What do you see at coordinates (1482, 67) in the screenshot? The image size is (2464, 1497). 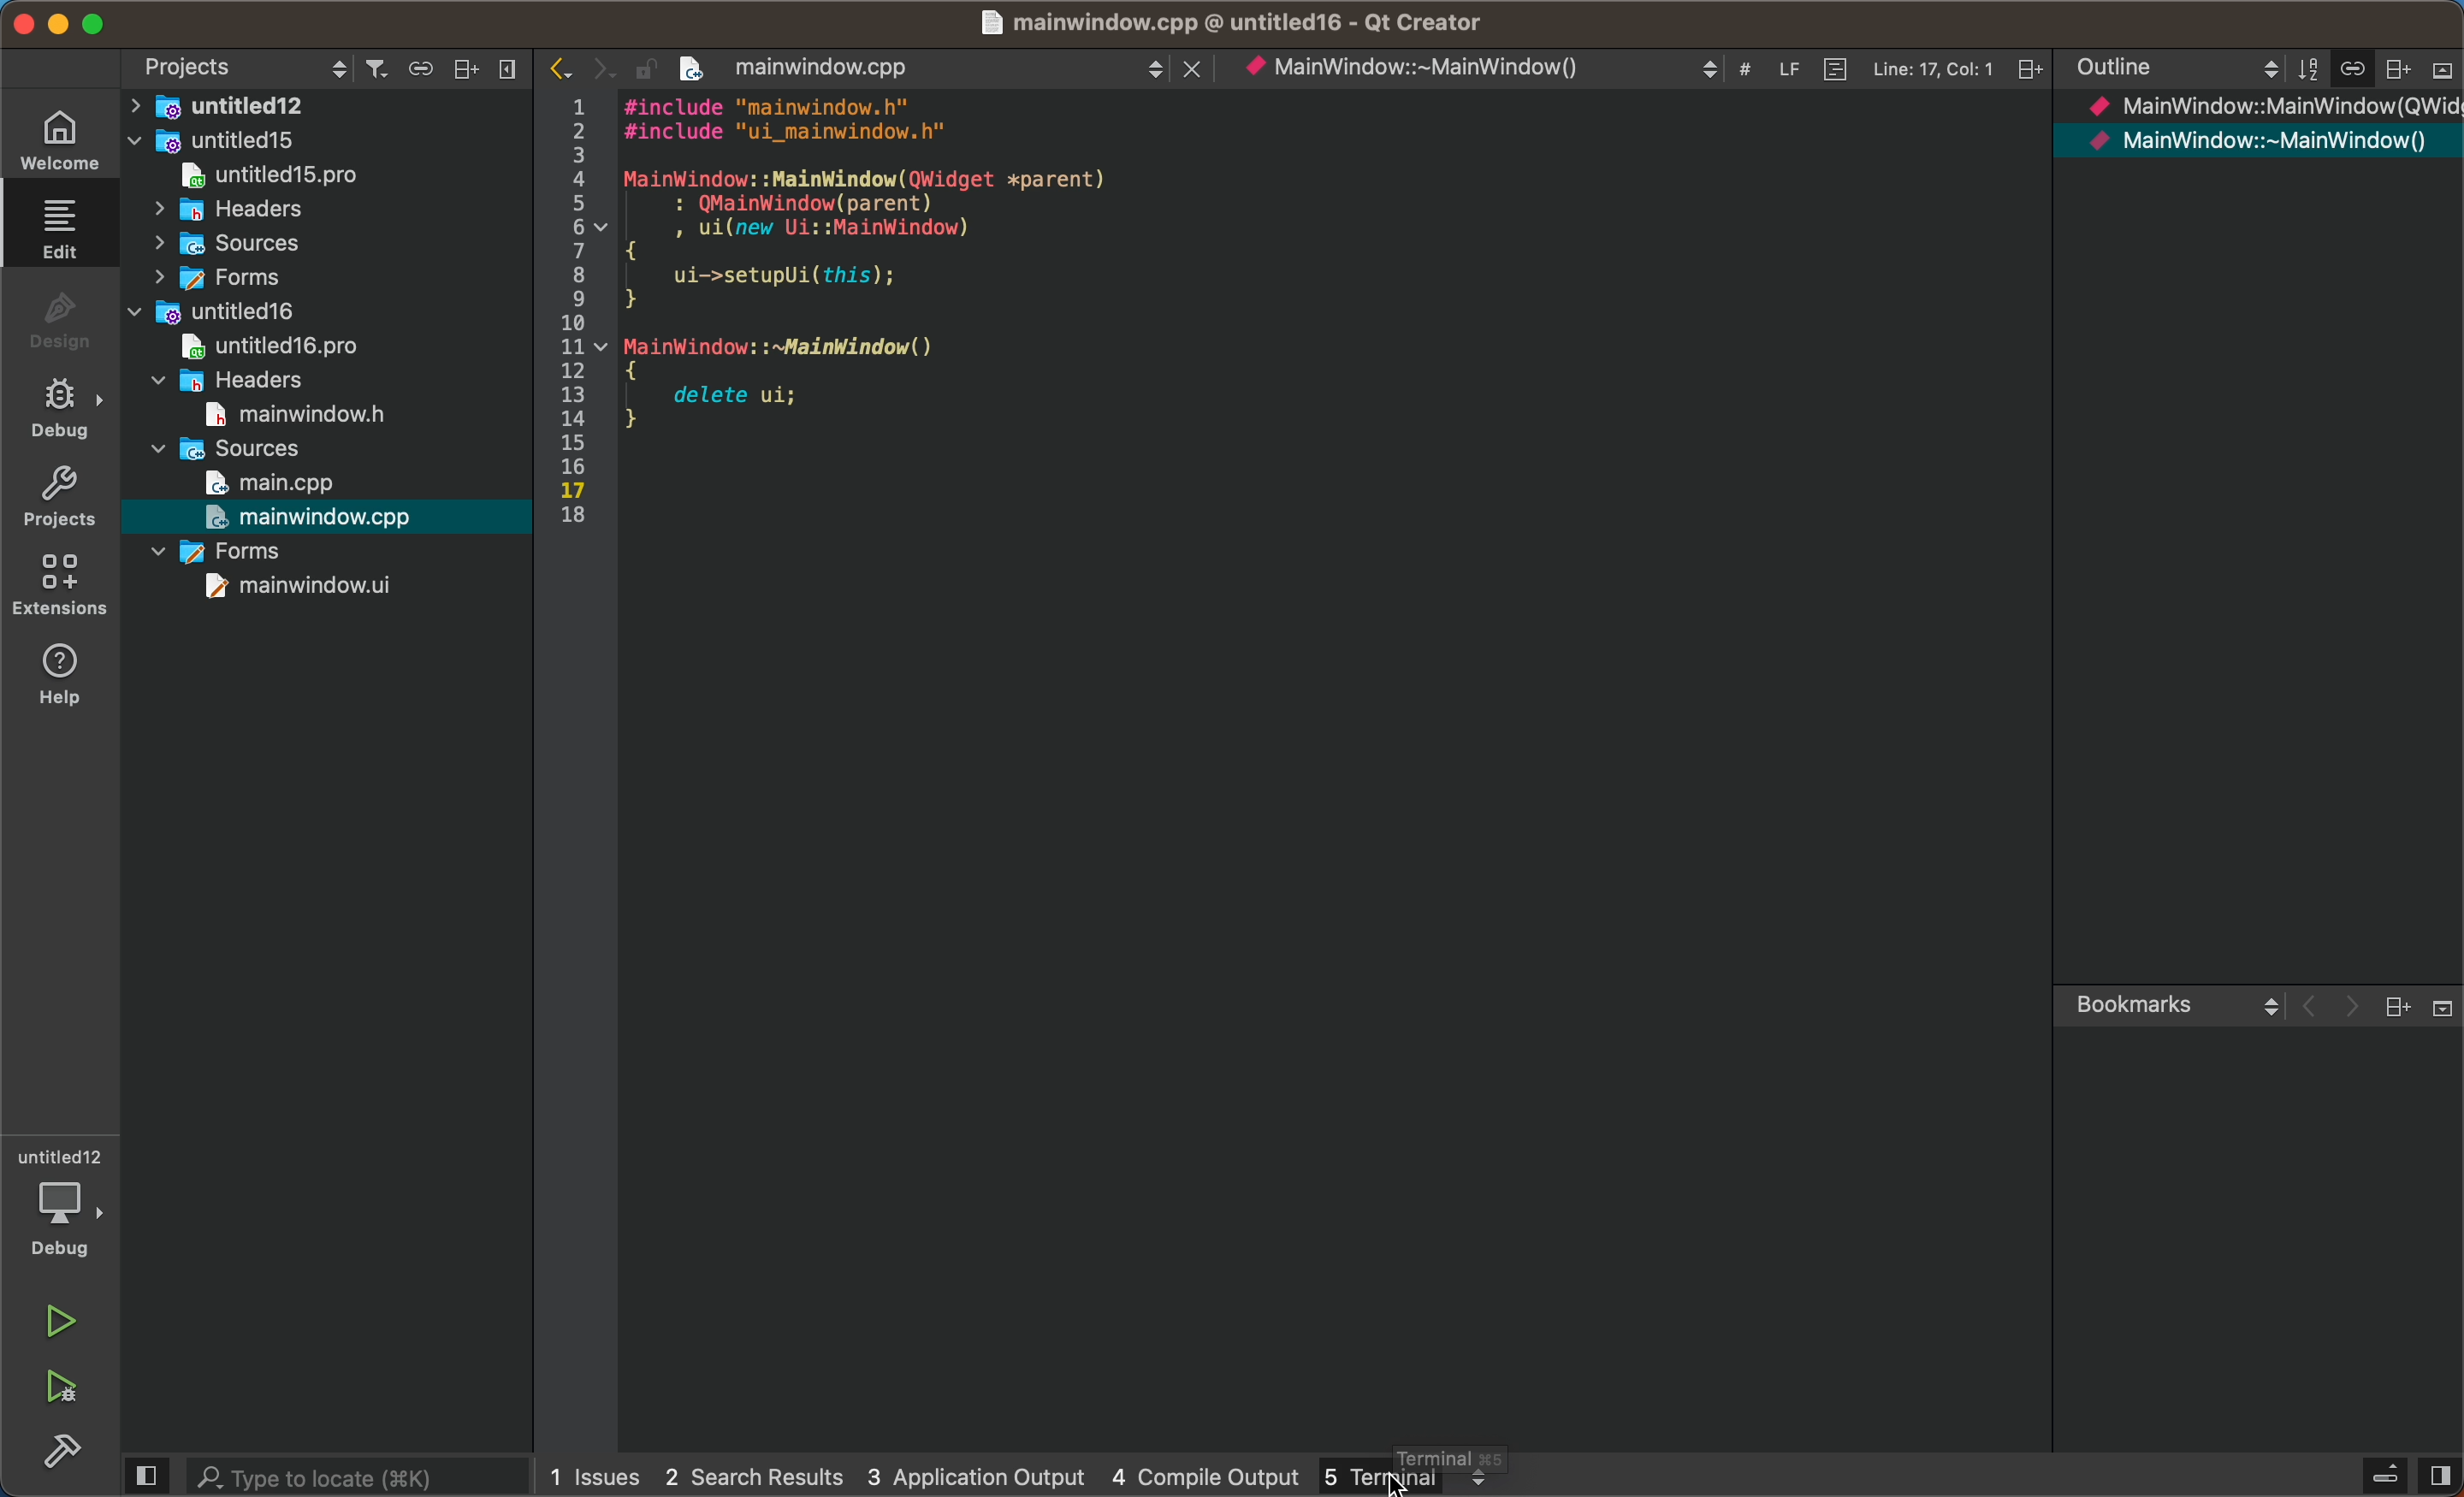 I see `file logs and settings` at bounding box center [1482, 67].